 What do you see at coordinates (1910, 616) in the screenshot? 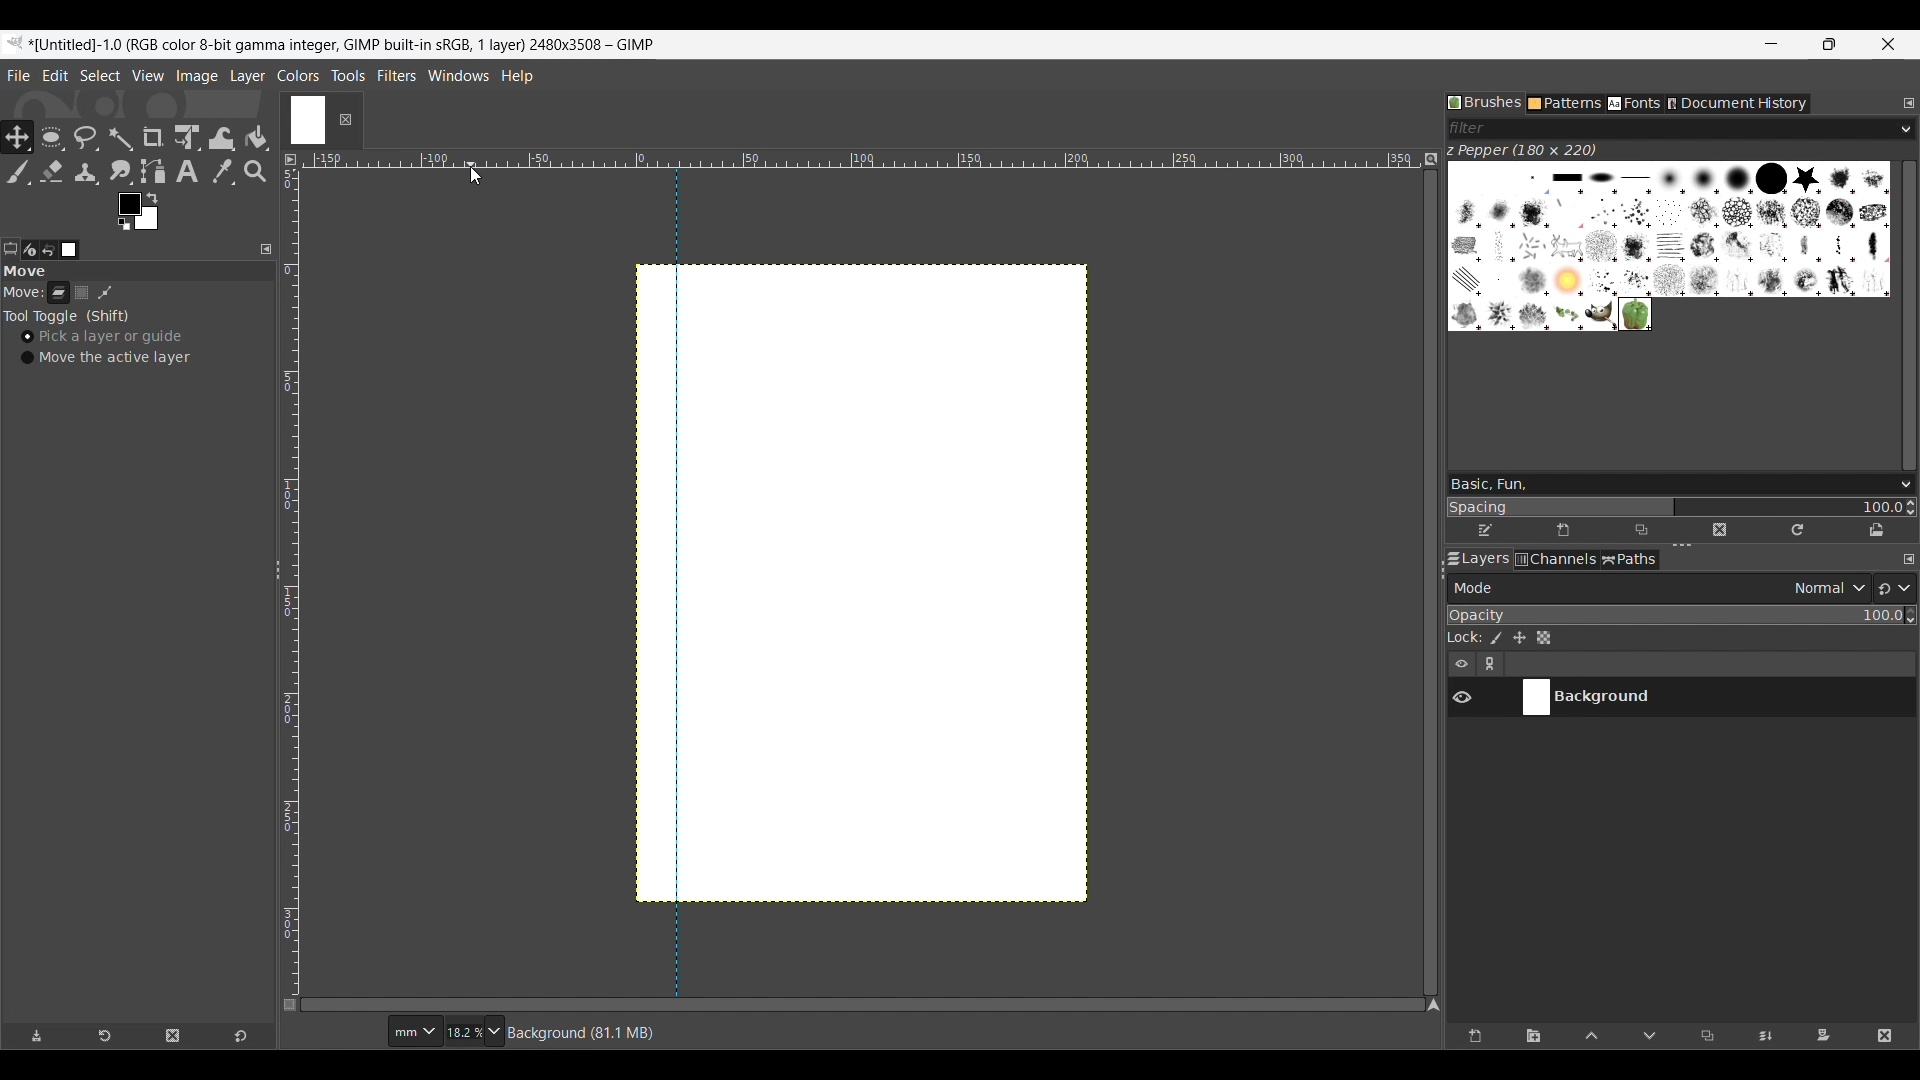
I see `Increase/Decrease opacity` at bounding box center [1910, 616].